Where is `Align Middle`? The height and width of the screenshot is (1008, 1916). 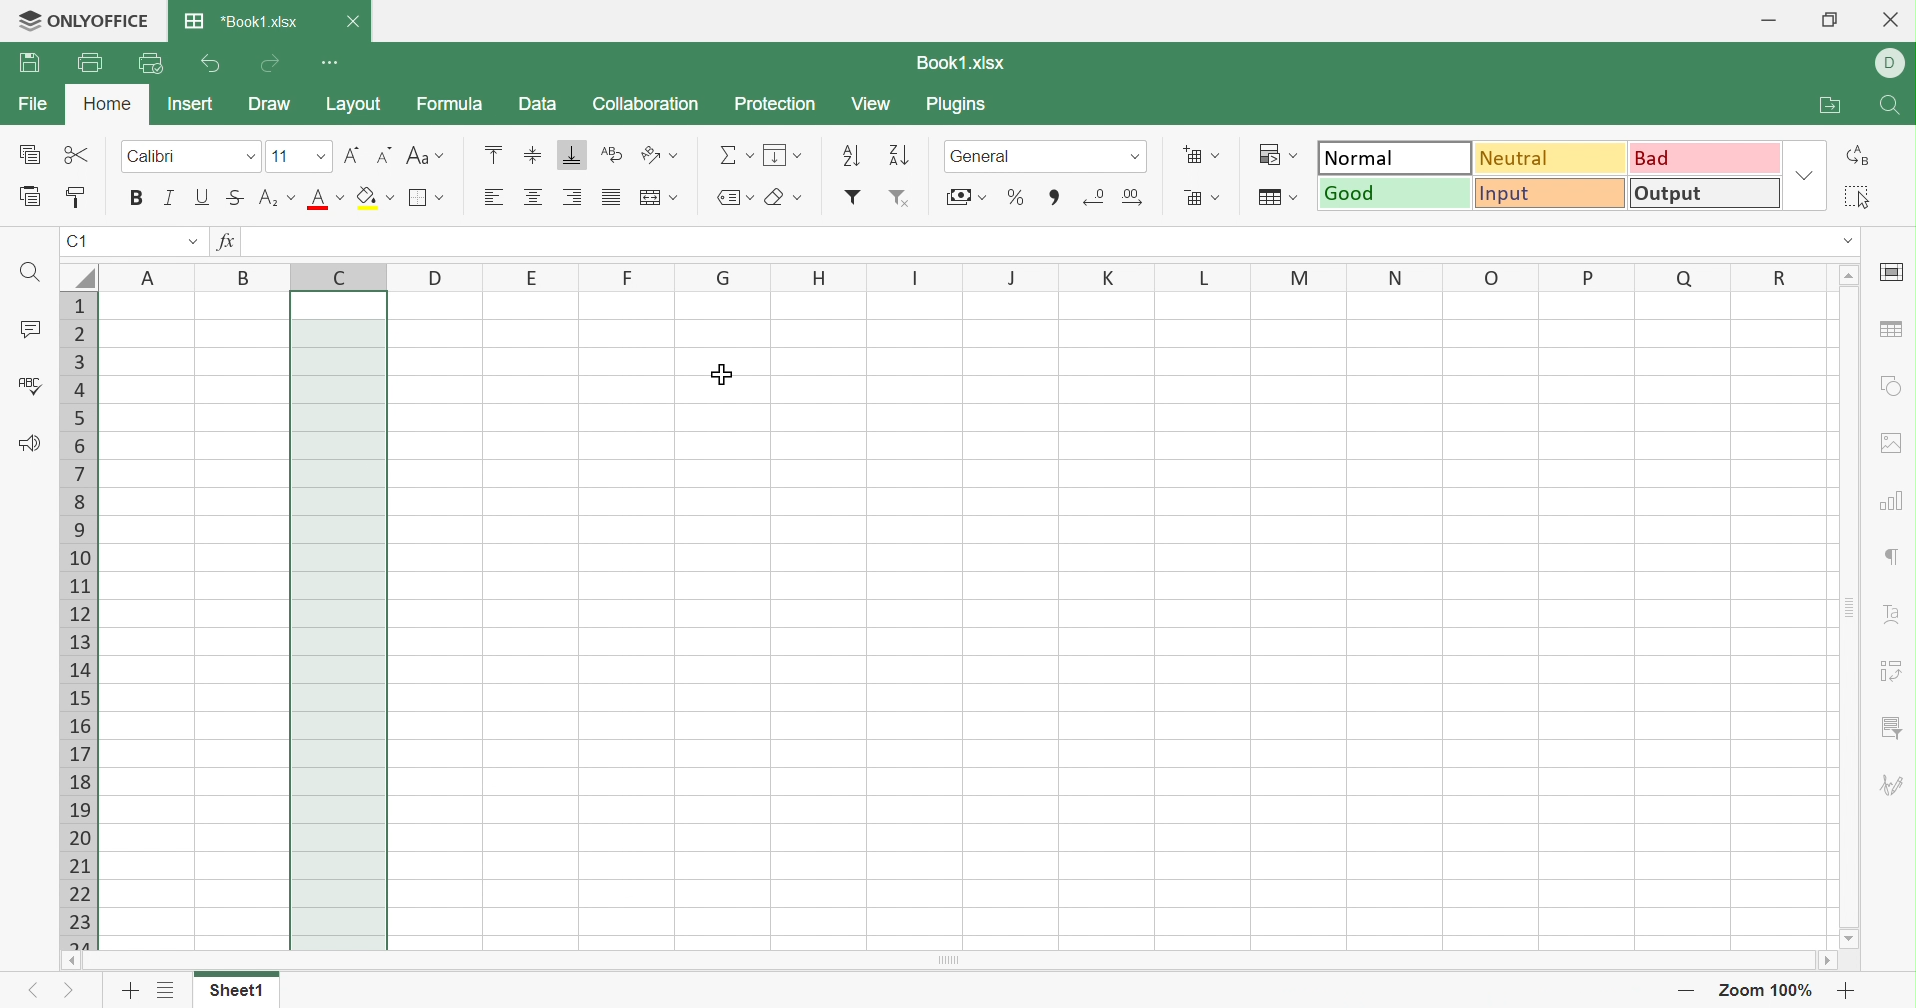 Align Middle is located at coordinates (535, 153).